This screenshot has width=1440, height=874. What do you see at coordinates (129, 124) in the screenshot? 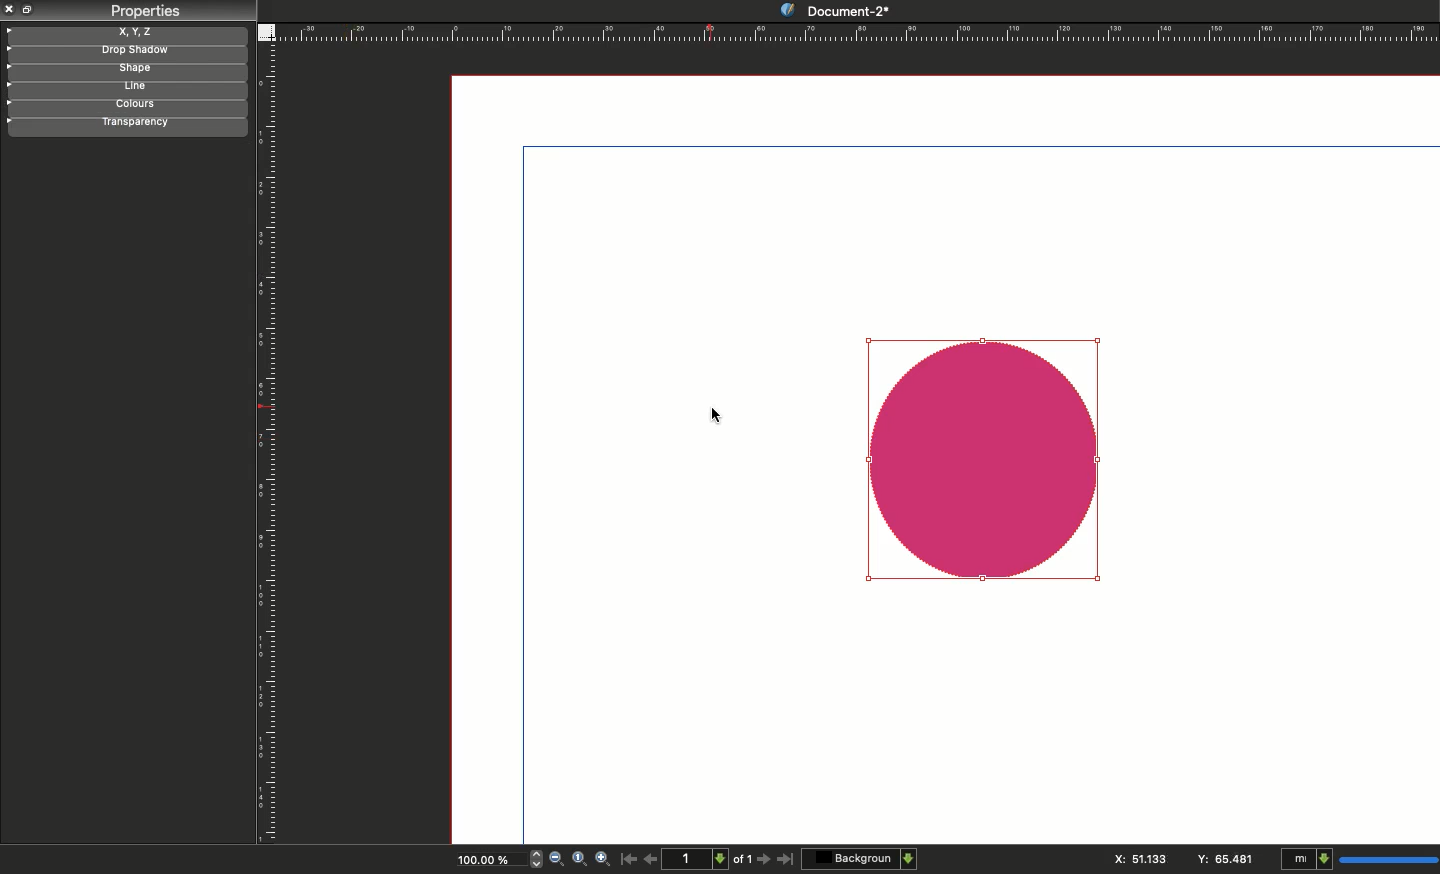
I see `Transparency` at bounding box center [129, 124].